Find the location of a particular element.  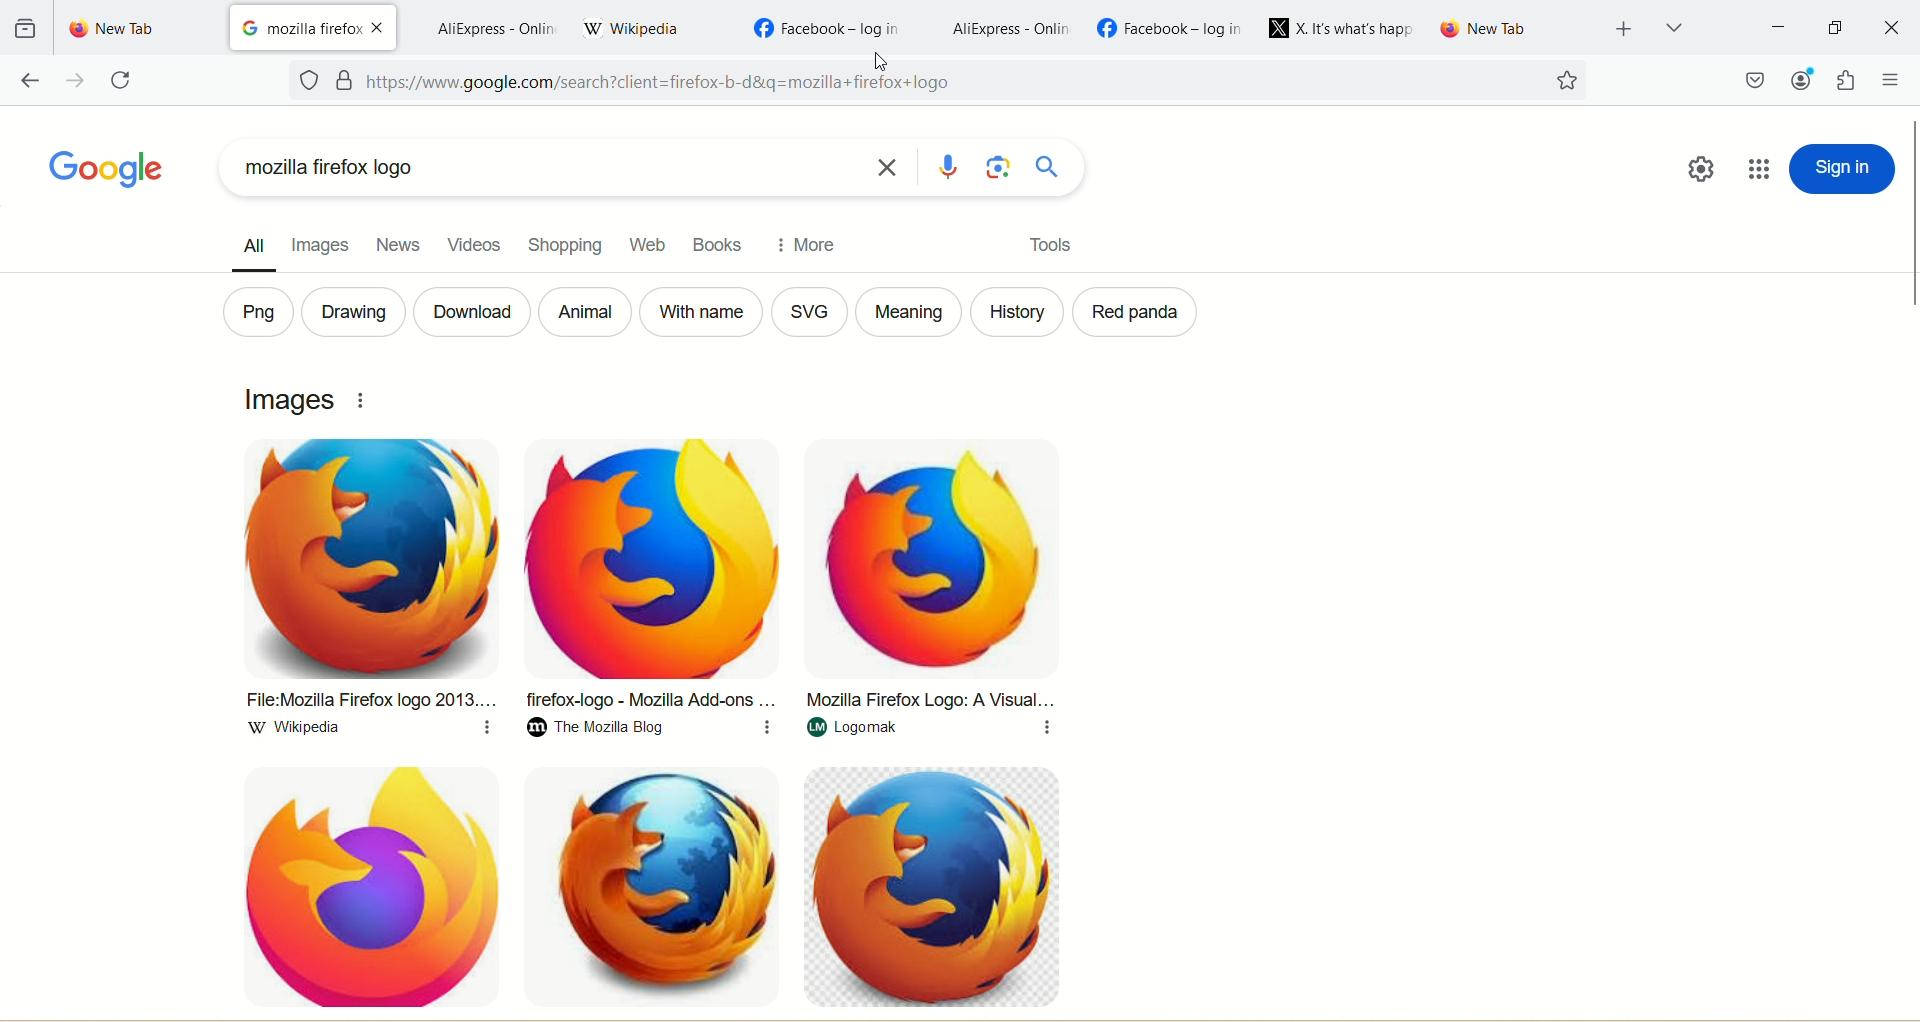

Wikipedia is located at coordinates (368, 731).